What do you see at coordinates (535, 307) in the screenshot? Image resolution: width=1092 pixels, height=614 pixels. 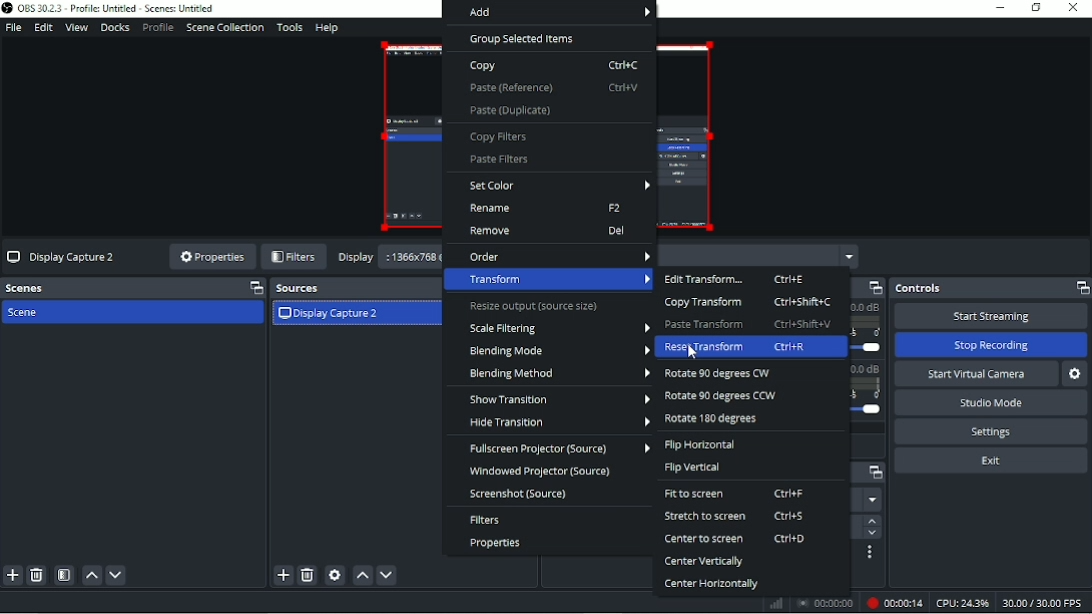 I see `Resize output` at bounding box center [535, 307].